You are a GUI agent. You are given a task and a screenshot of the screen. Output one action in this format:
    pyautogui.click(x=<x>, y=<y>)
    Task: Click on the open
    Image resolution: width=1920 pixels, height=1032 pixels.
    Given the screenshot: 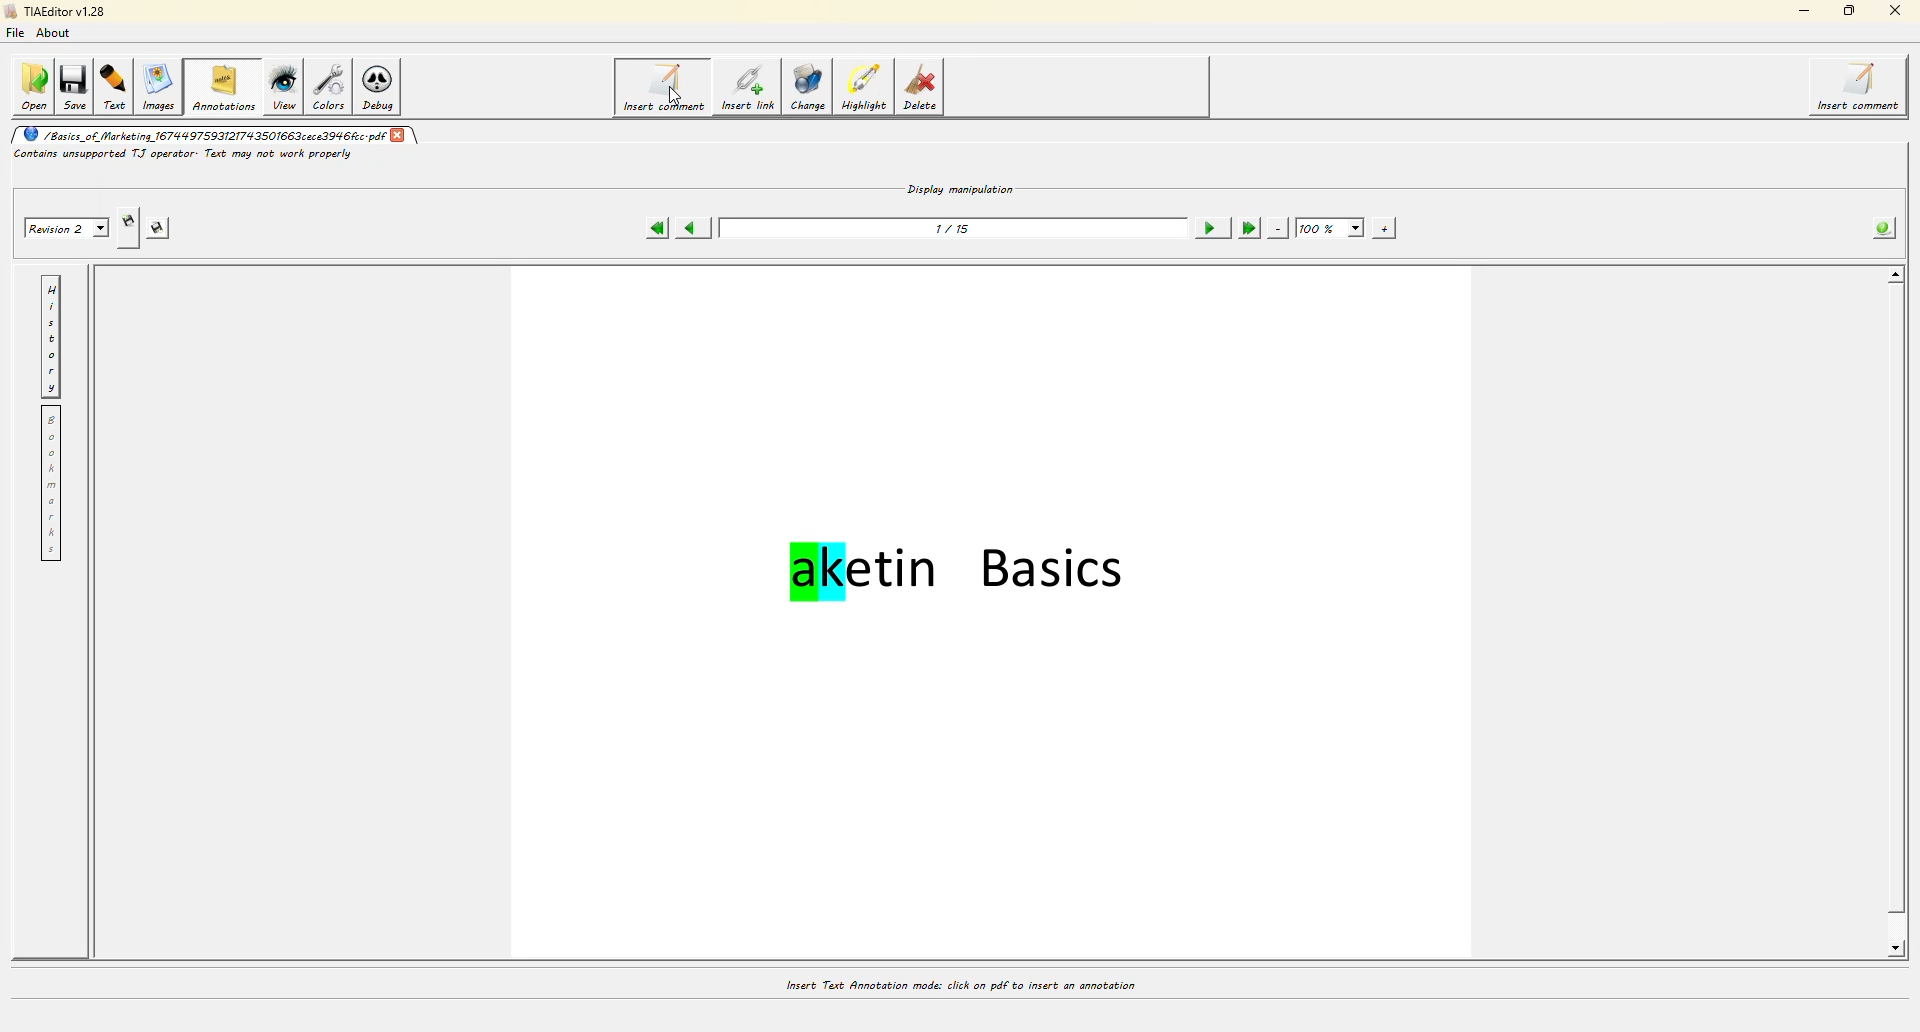 What is the action you would take?
    pyautogui.click(x=33, y=86)
    